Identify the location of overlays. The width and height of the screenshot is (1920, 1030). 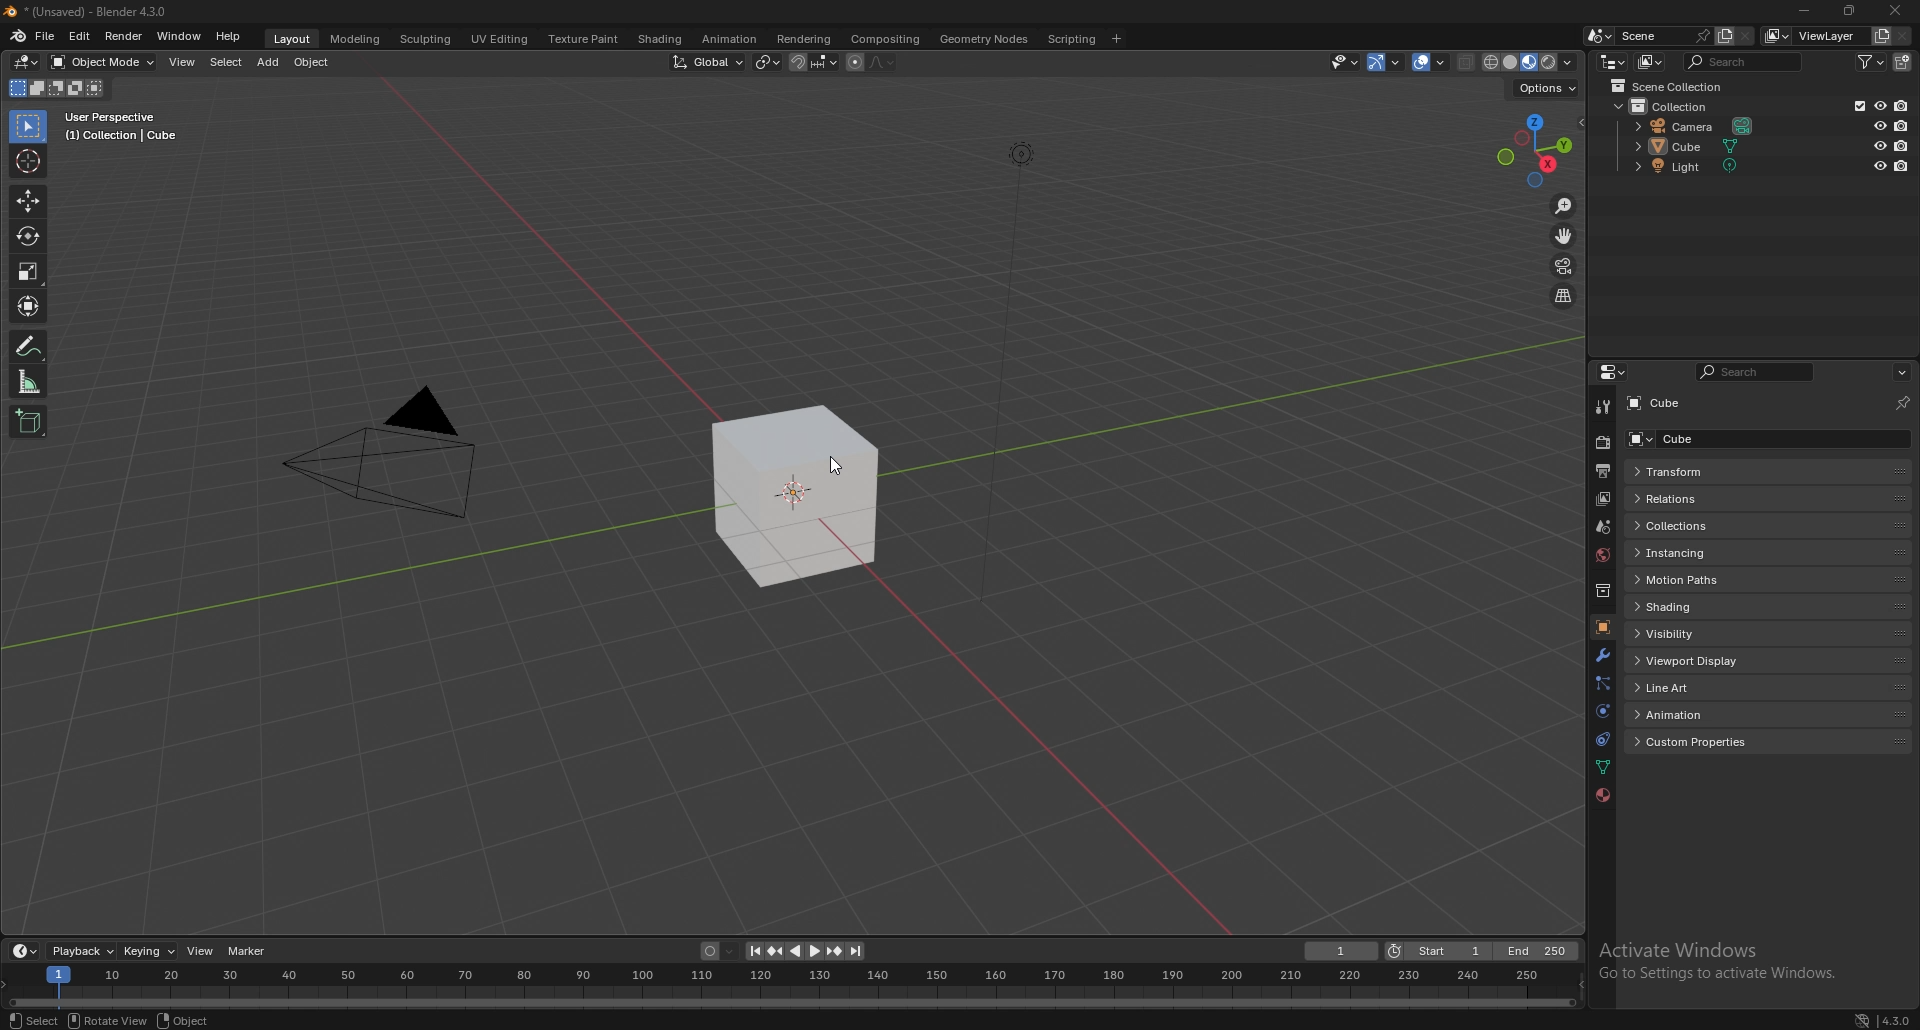
(1429, 63).